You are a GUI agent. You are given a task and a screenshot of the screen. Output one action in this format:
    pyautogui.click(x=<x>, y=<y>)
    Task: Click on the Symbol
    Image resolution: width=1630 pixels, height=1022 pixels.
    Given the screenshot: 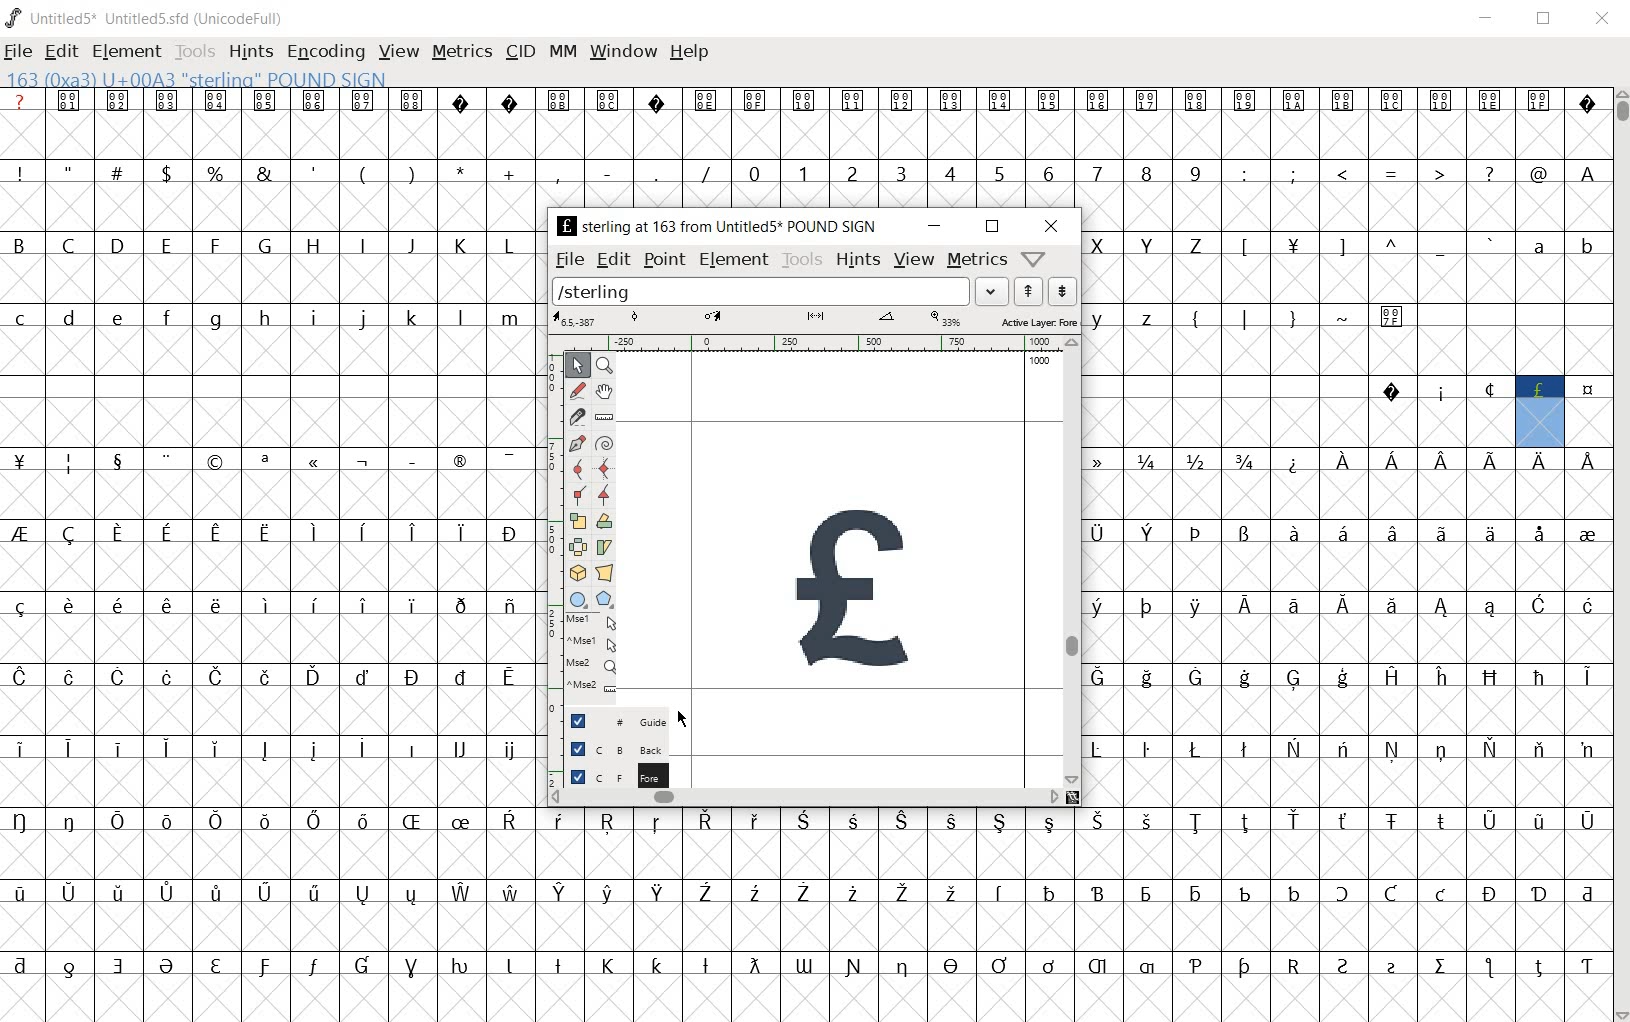 What is the action you would take?
    pyautogui.click(x=1197, y=822)
    